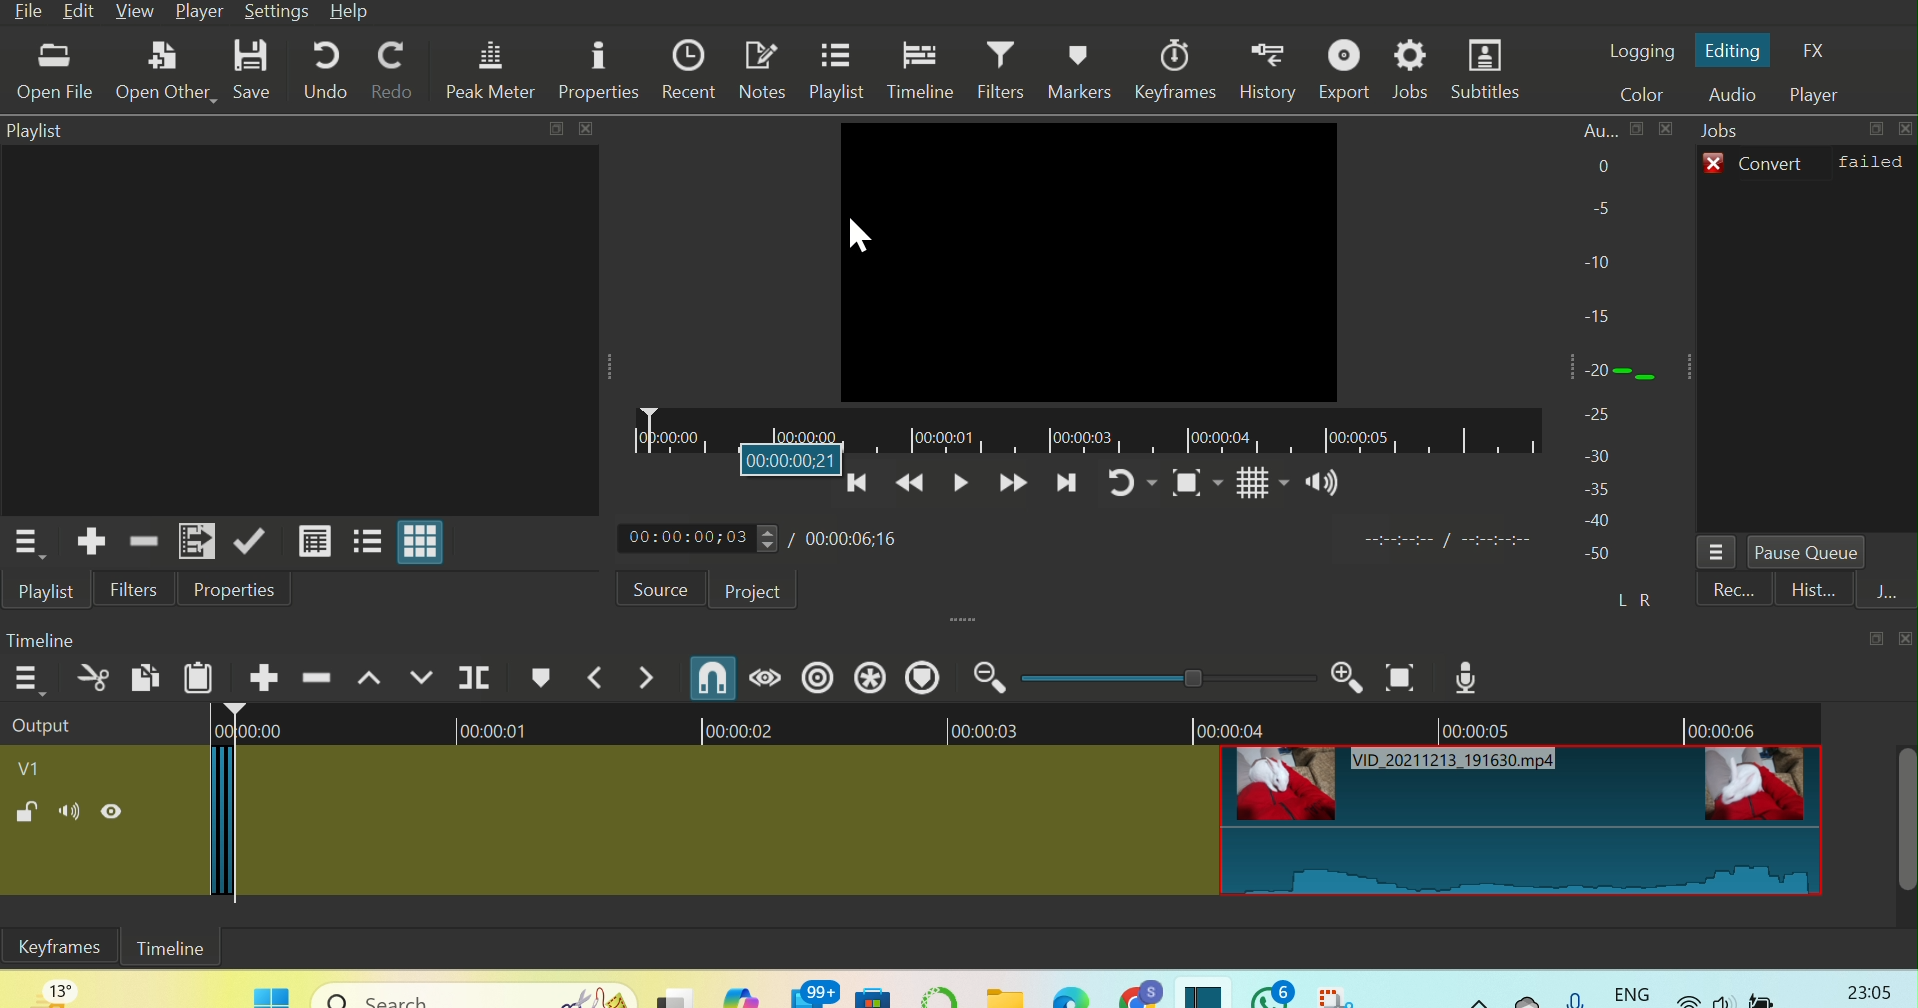  I want to click on Save, so click(251, 67).